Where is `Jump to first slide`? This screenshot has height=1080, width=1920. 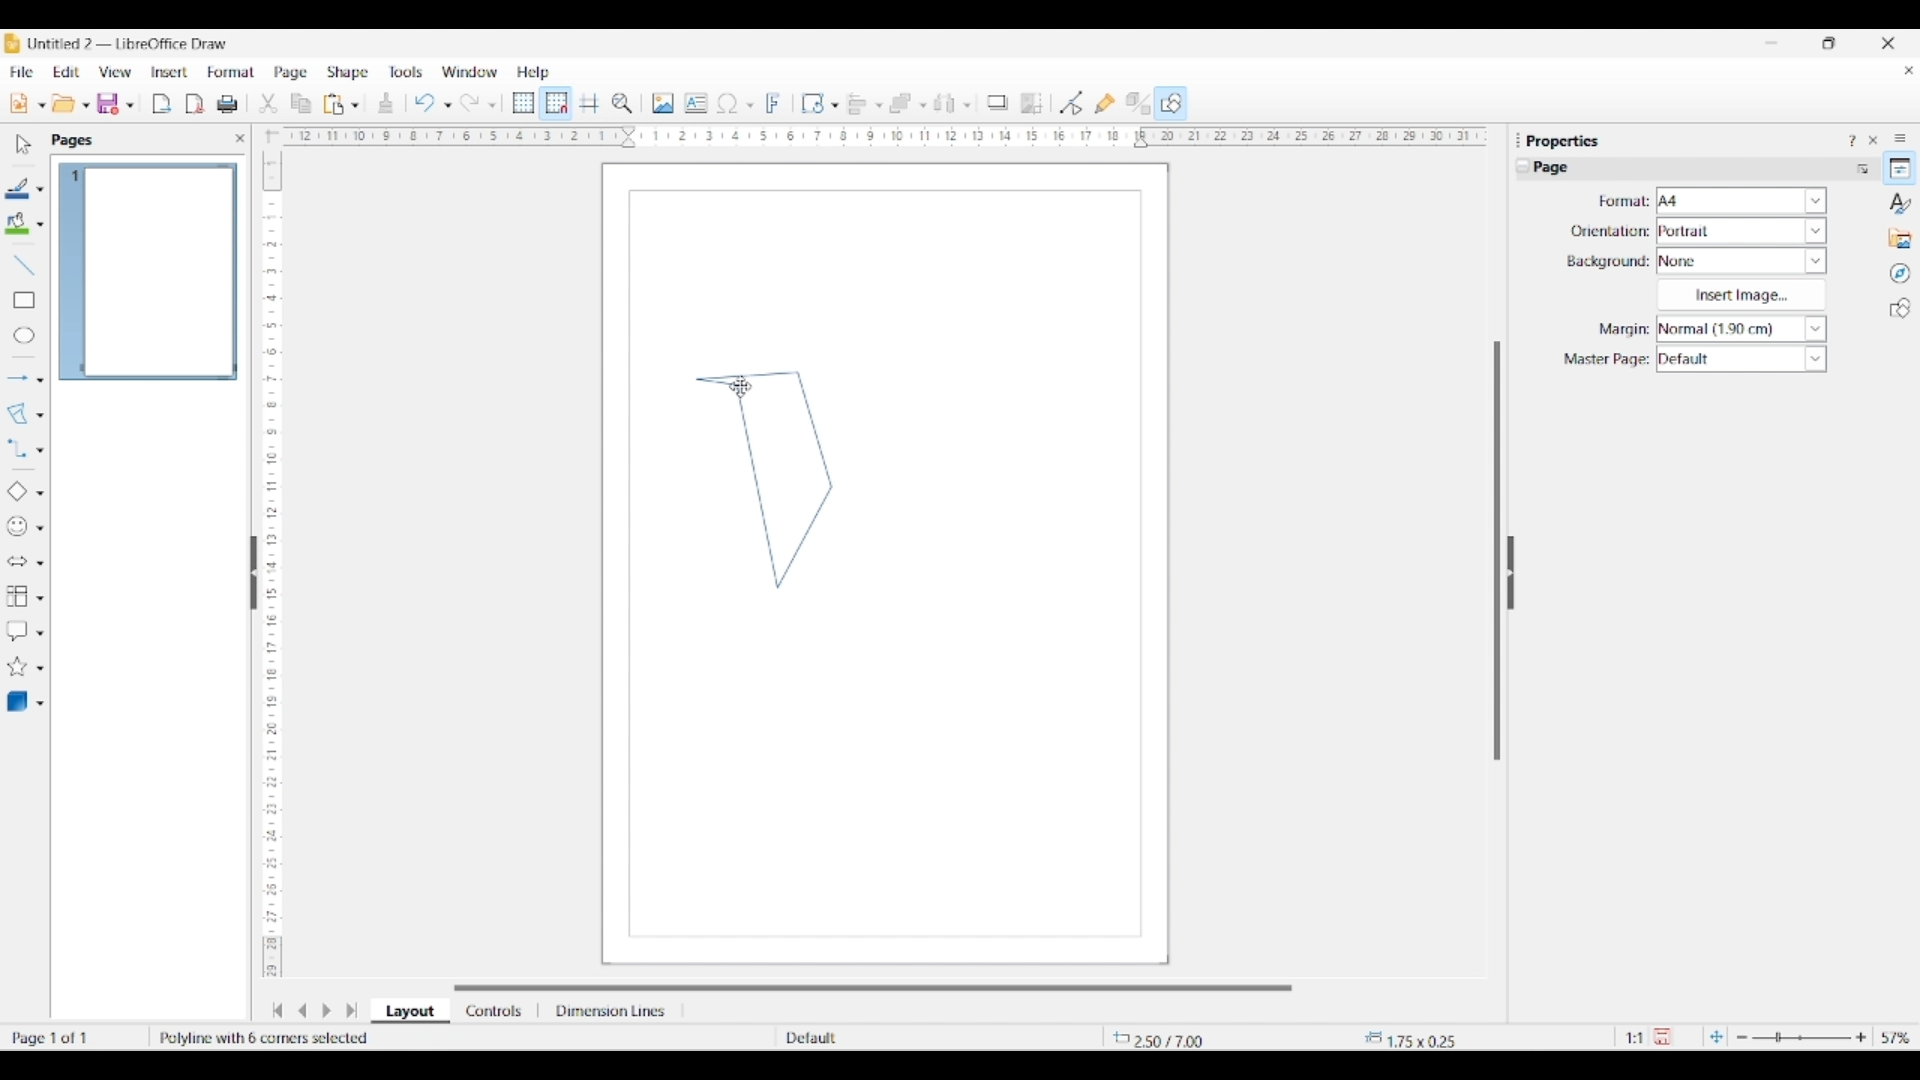
Jump to first slide is located at coordinates (277, 1010).